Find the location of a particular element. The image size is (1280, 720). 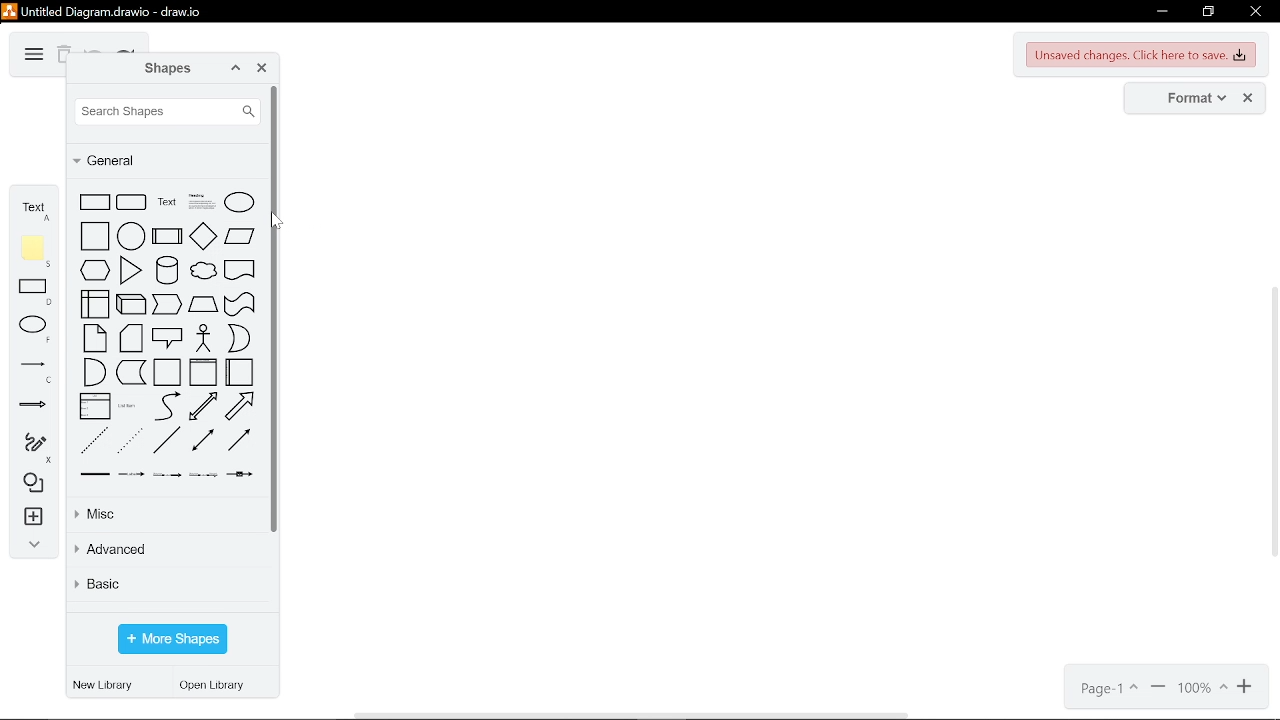

parallelogram is located at coordinates (240, 236).